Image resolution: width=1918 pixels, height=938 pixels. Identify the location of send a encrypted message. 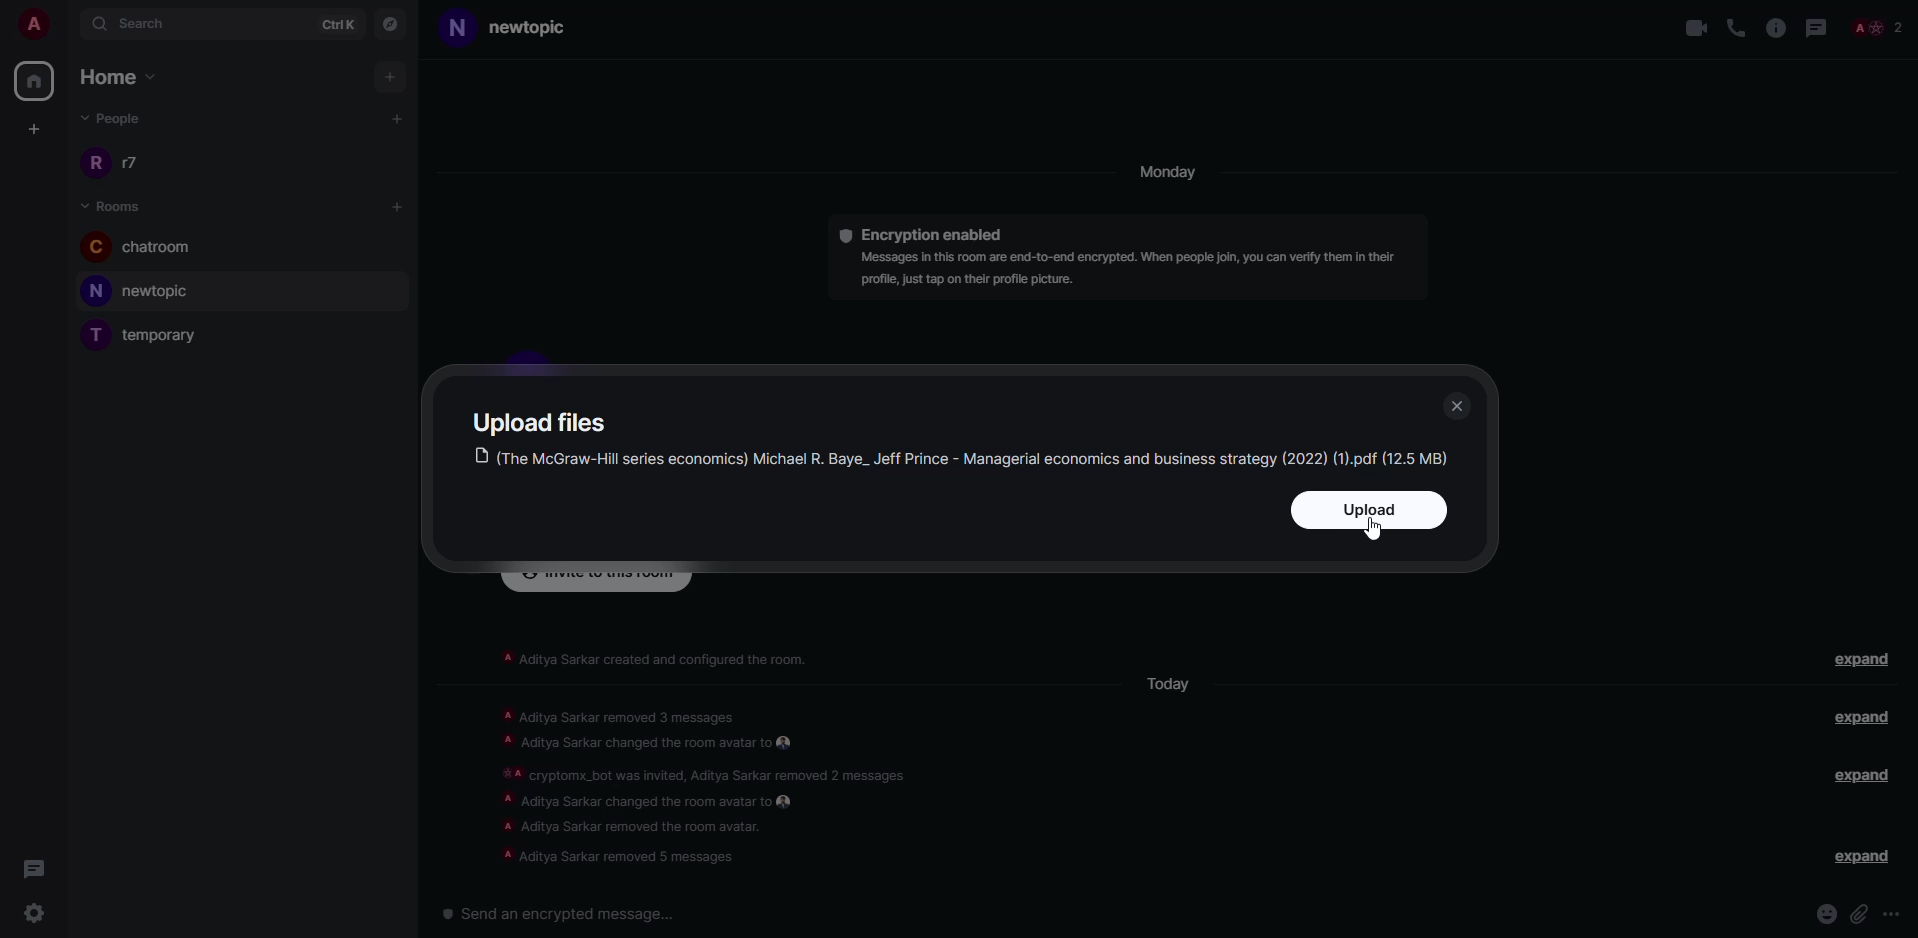
(563, 913).